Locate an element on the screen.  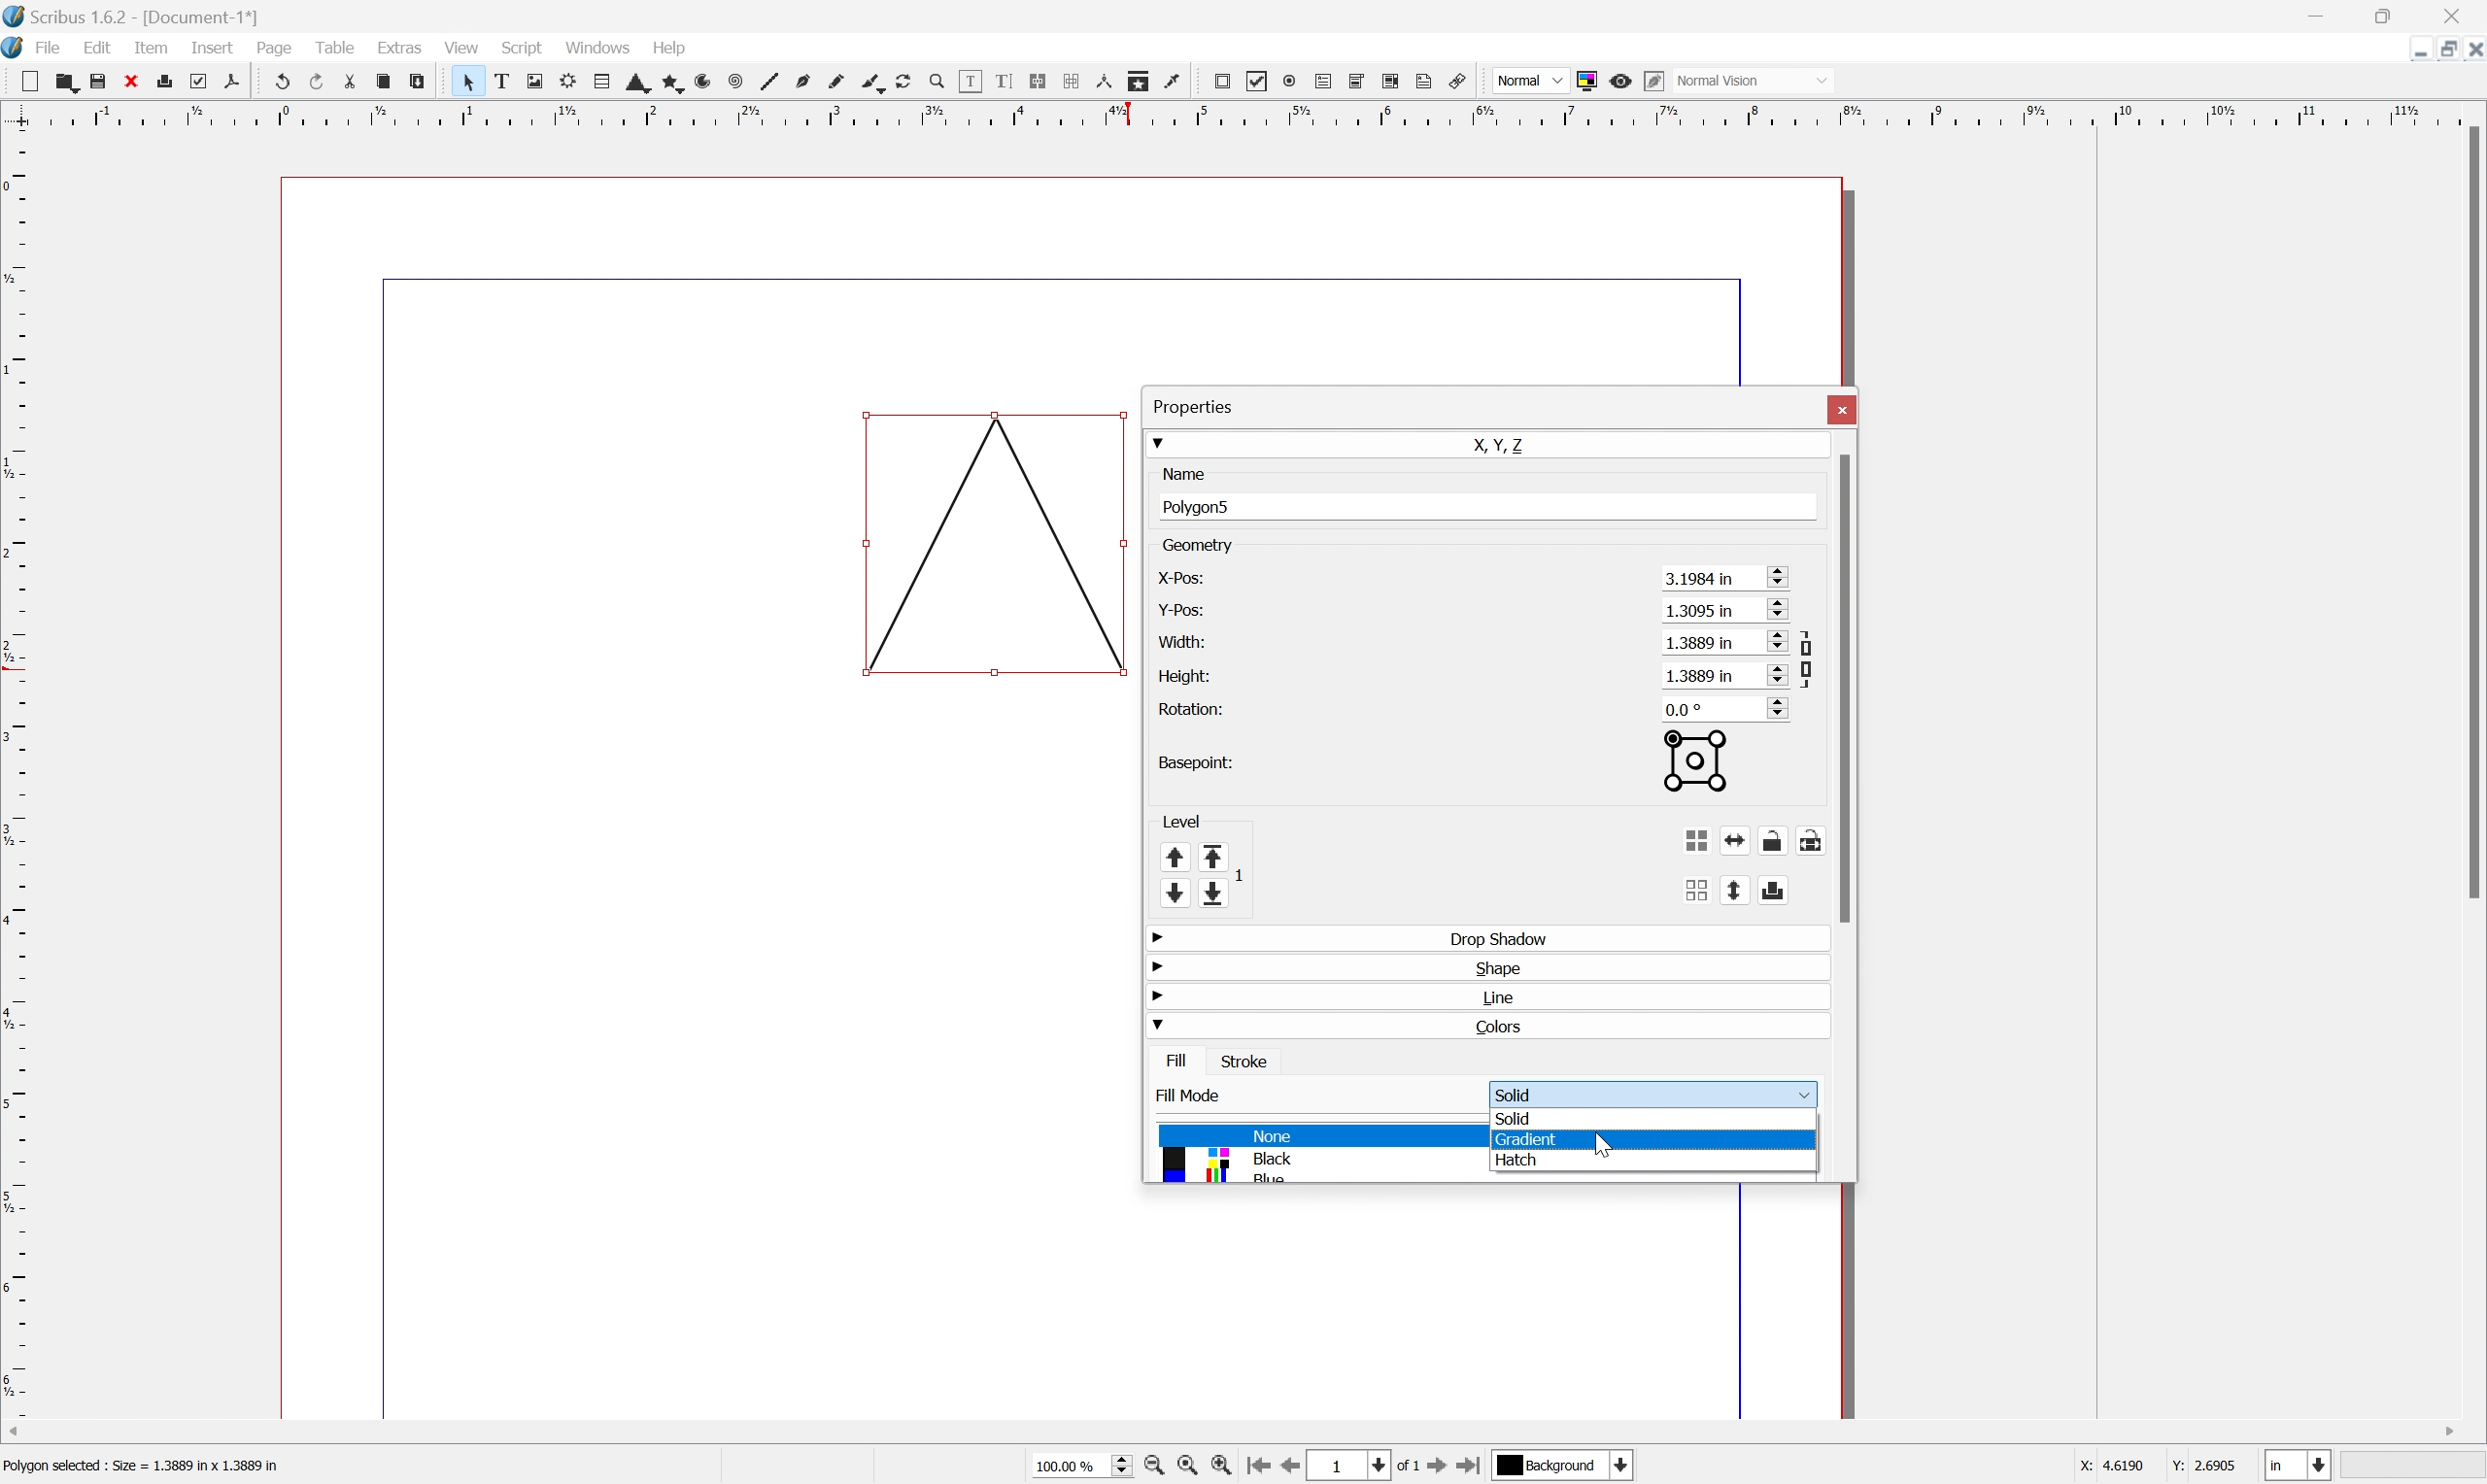
0.0° is located at coordinates (1713, 708).